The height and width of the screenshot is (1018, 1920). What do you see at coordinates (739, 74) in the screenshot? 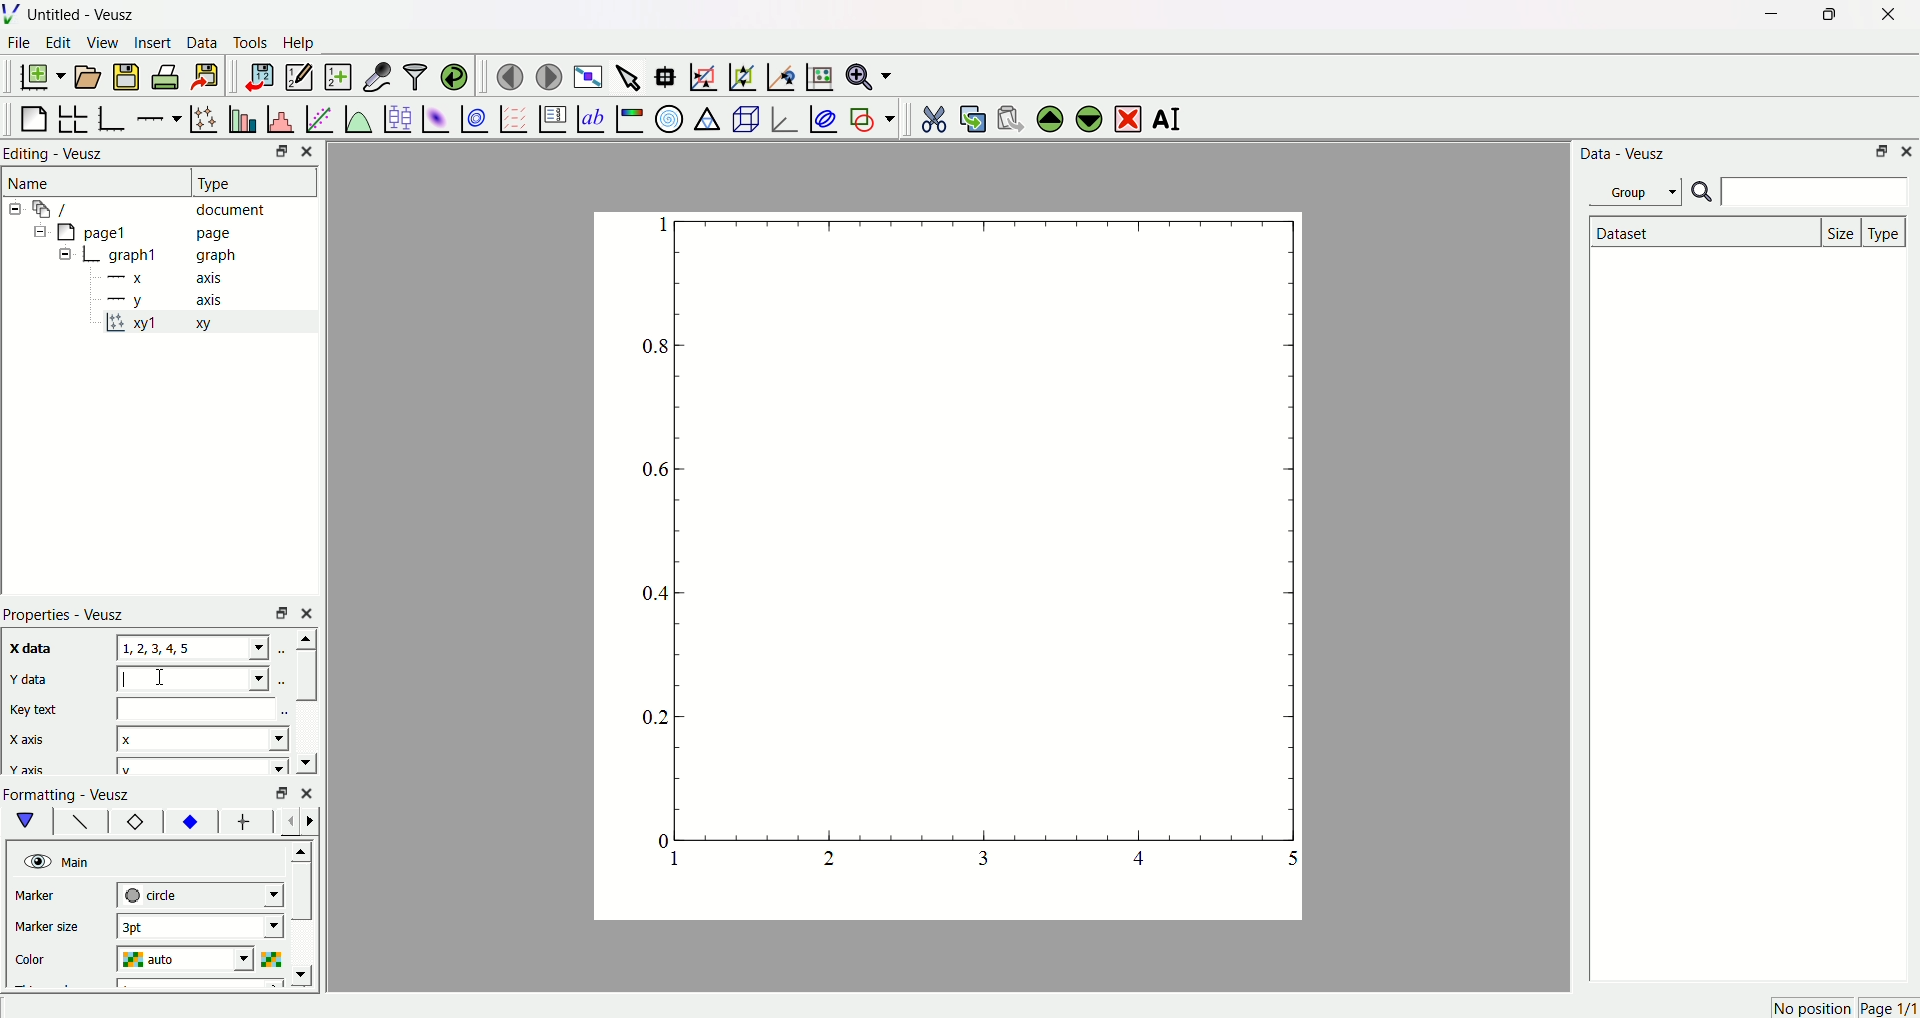
I see `zoom the graph axes` at bounding box center [739, 74].